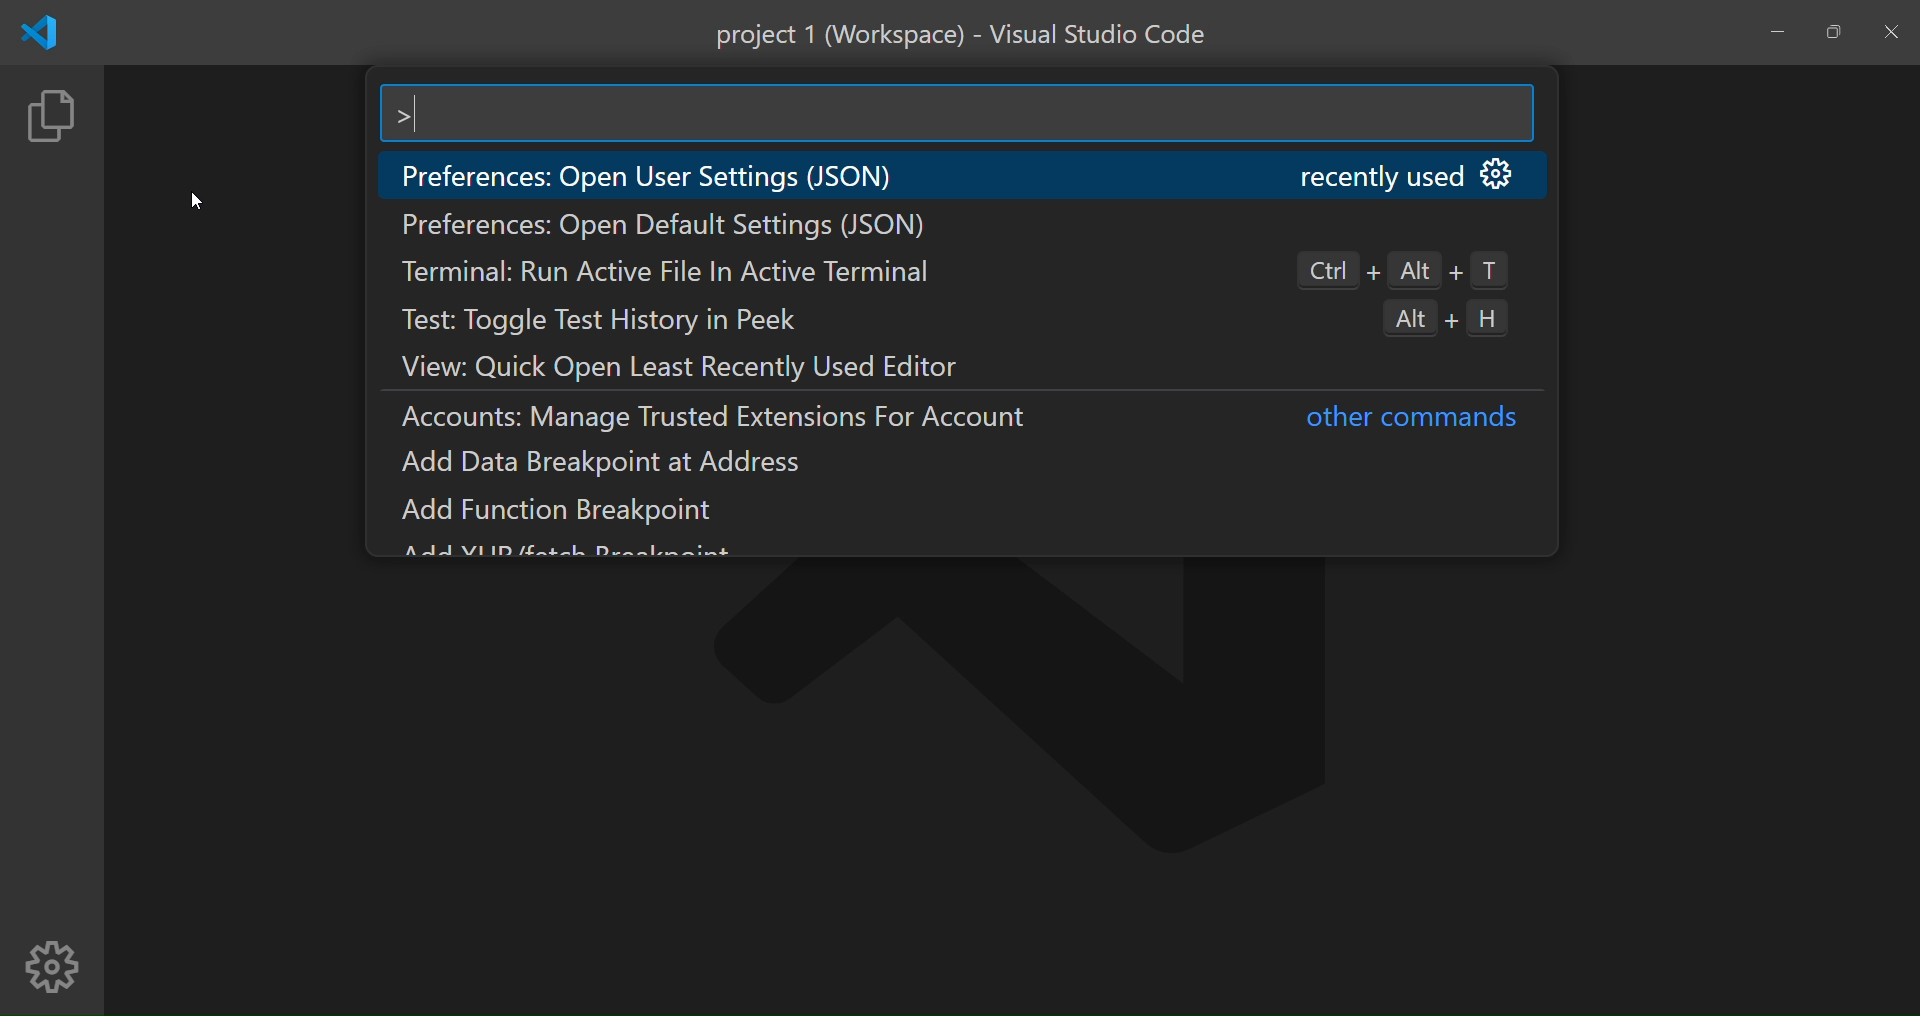  Describe the element at coordinates (52, 122) in the screenshot. I see `explorer` at that location.